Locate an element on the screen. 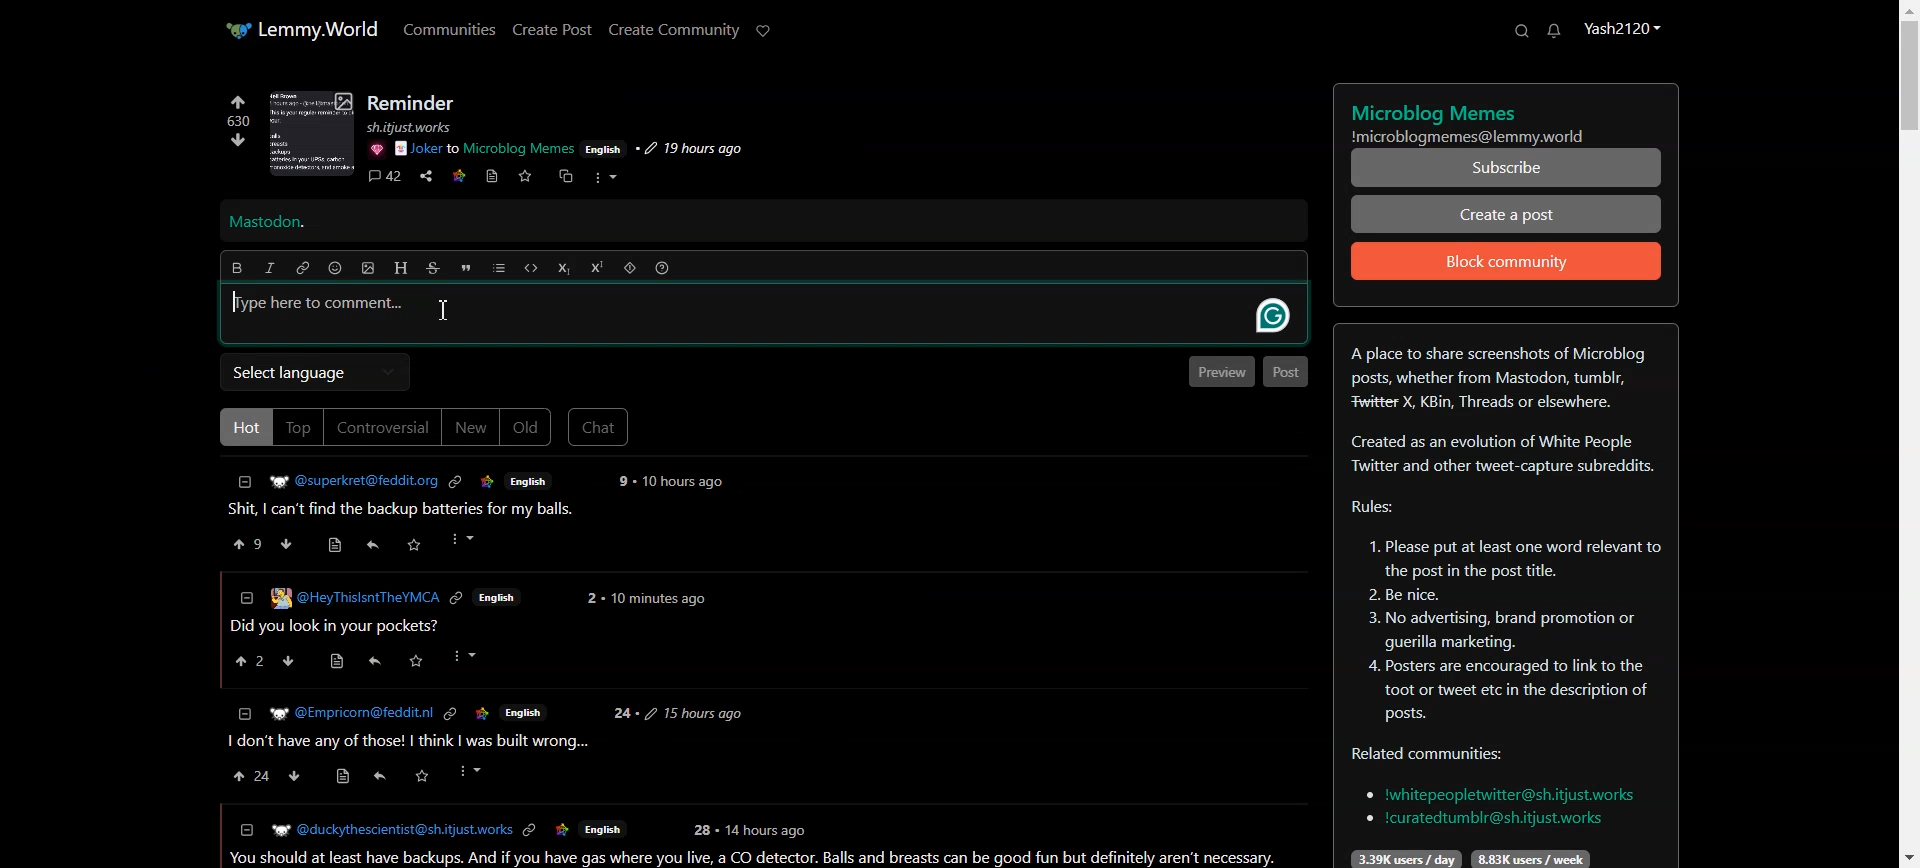  Block community is located at coordinates (1507, 261).